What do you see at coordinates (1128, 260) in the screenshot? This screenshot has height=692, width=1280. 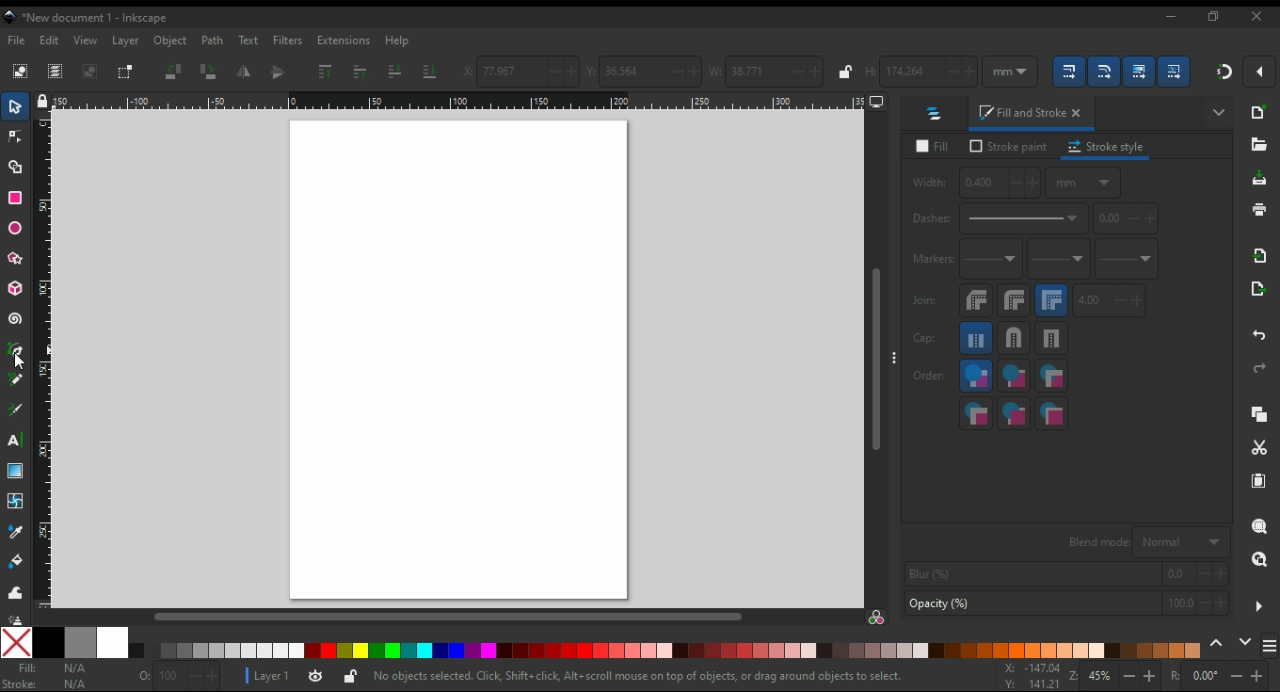 I see `end marker` at bounding box center [1128, 260].